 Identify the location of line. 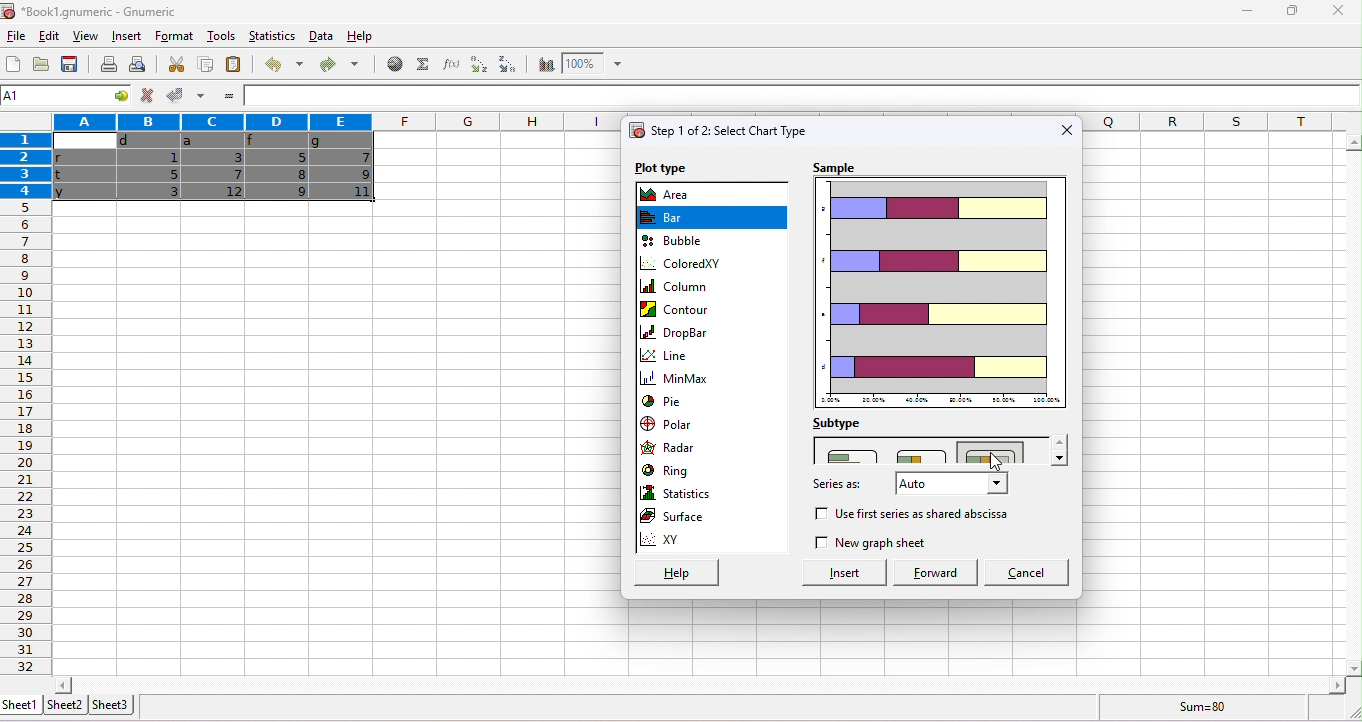
(677, 358).